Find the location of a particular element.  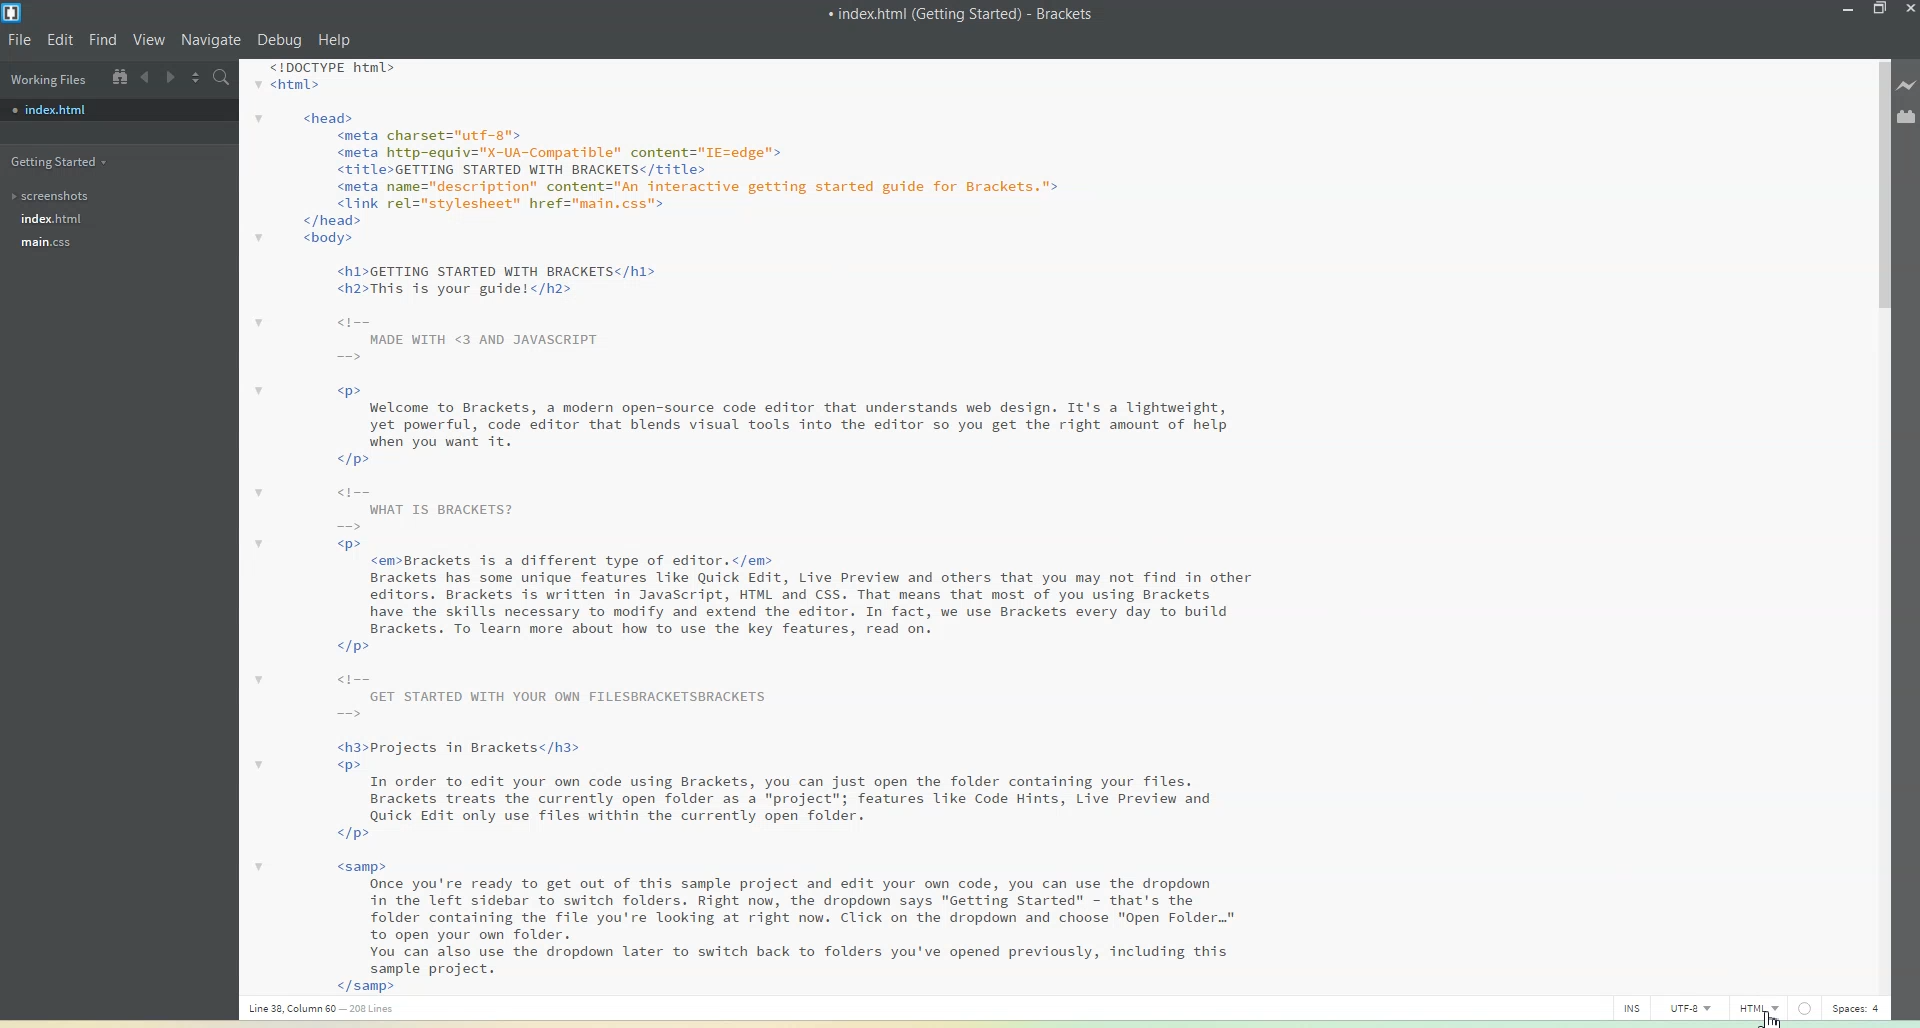

Live preview is located at coordinates (1908, 83).